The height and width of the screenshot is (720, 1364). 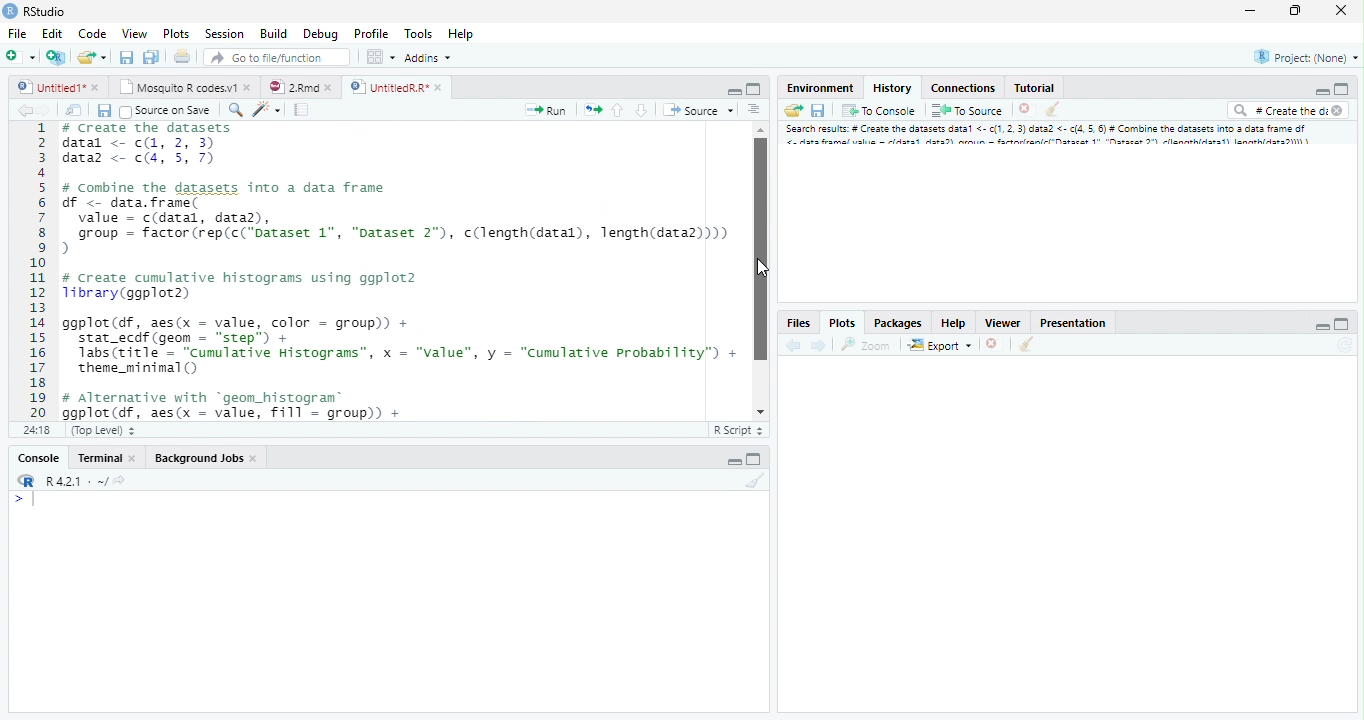 I want to click on Tools, so click(x=420, y=35).